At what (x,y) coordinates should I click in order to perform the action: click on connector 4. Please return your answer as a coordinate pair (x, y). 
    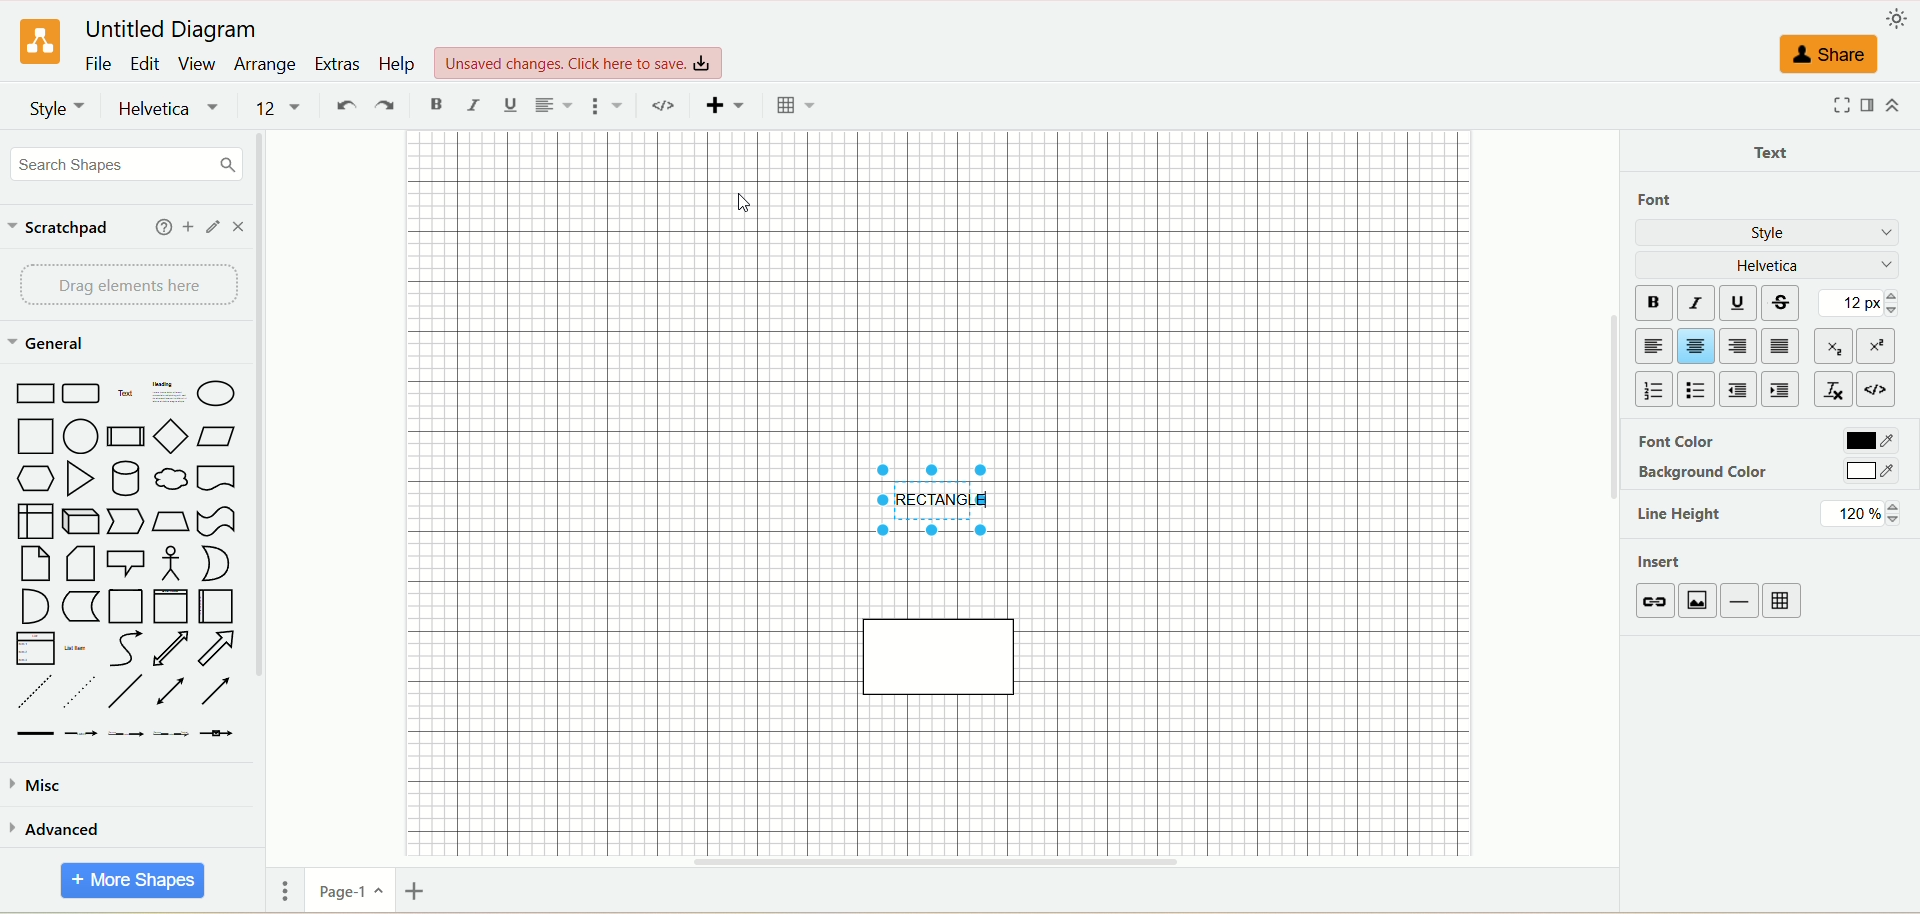
    Looking at the image, I should click on (172, 733).